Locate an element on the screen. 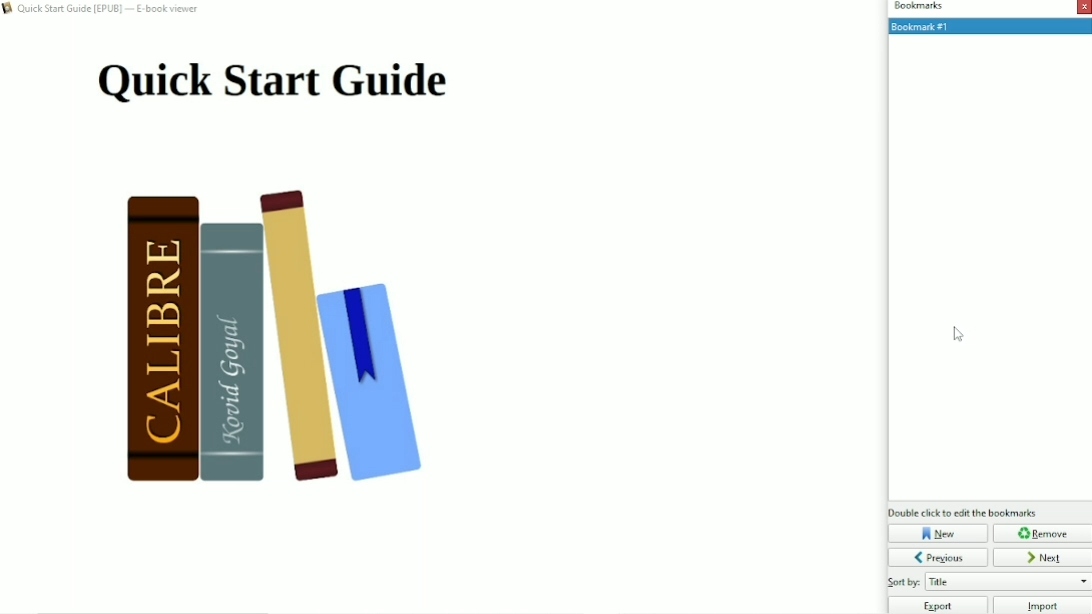  Sort by is located at coordinates (988, 582).